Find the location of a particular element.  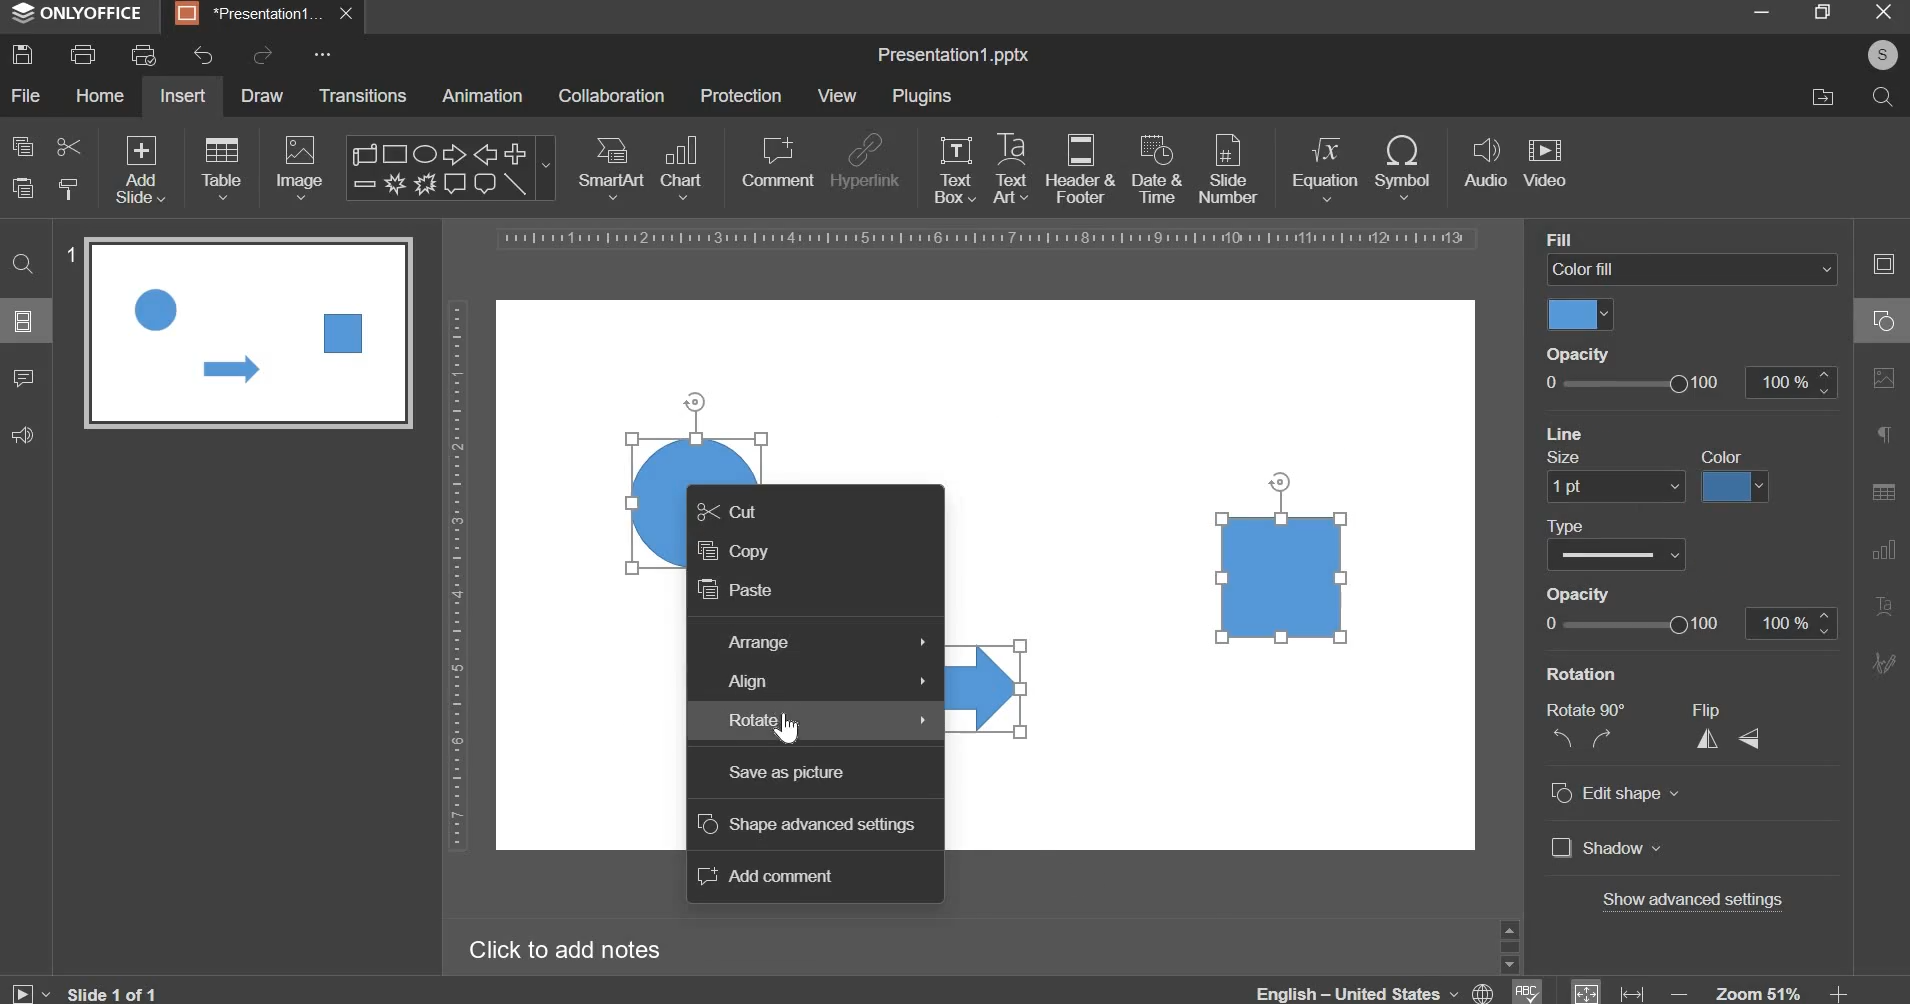

size is located at coordinates (1568, 458).